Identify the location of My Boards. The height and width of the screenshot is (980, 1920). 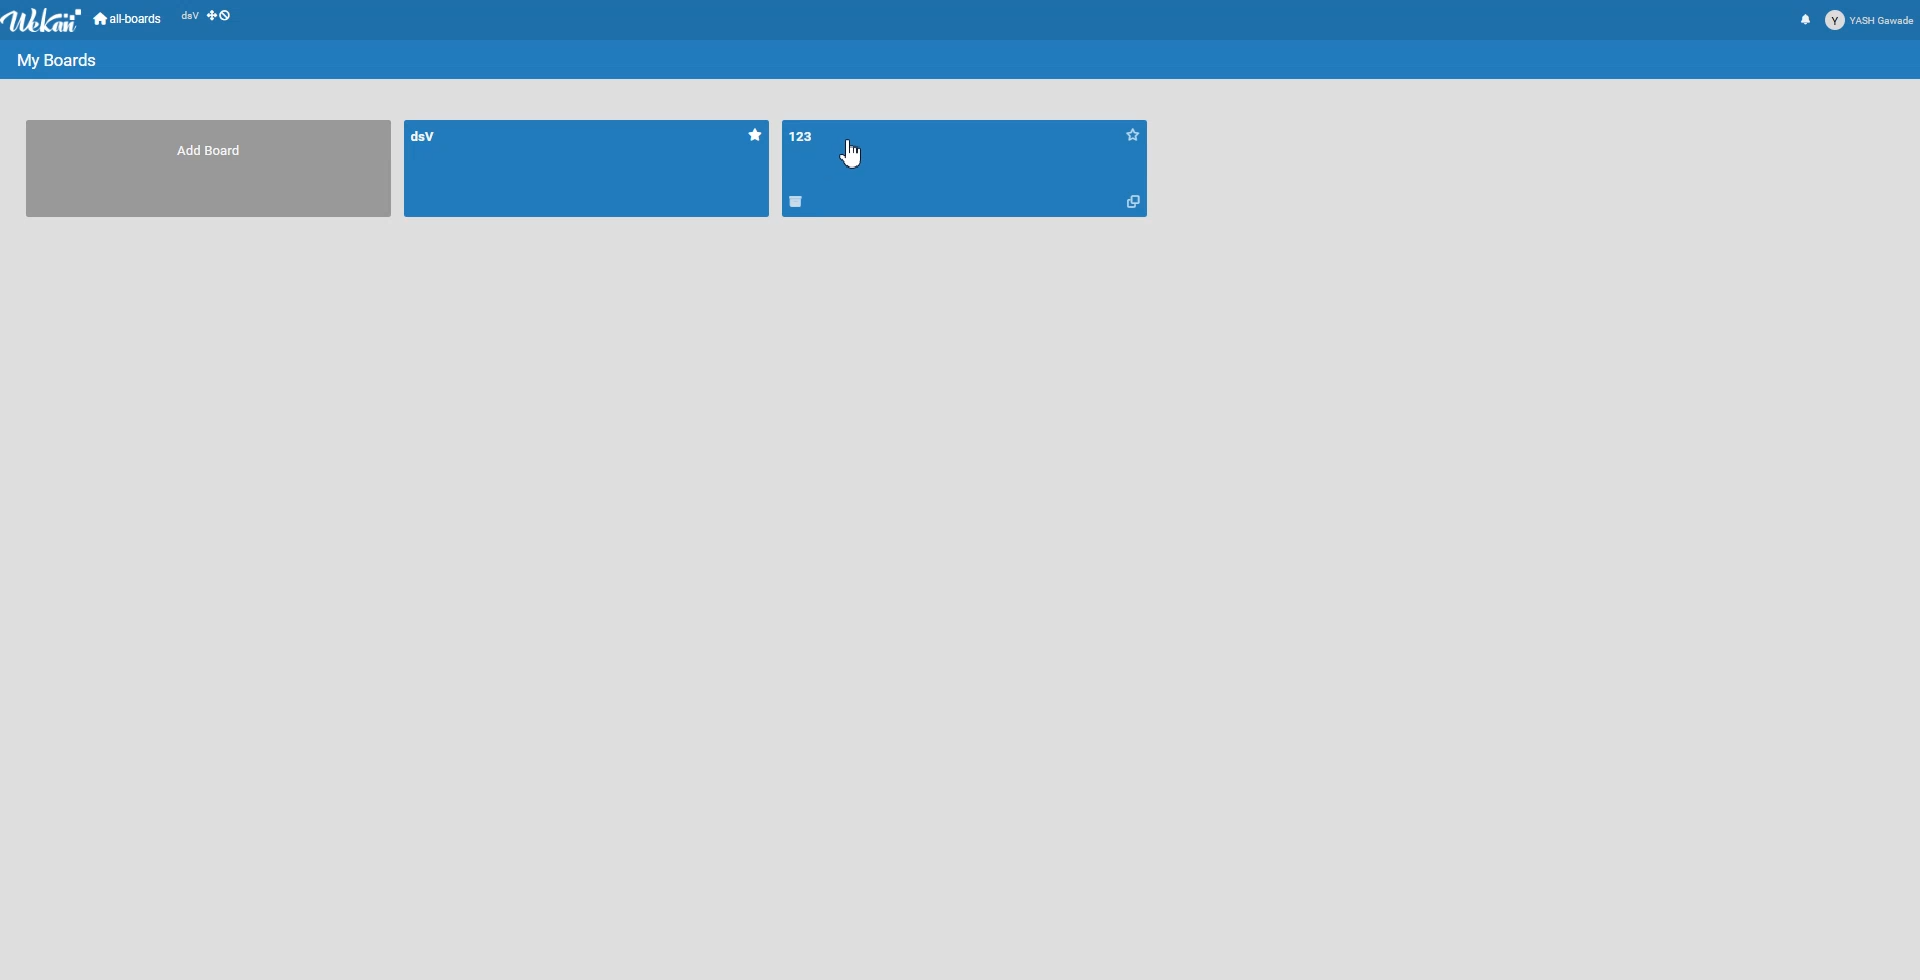
(57, 59).